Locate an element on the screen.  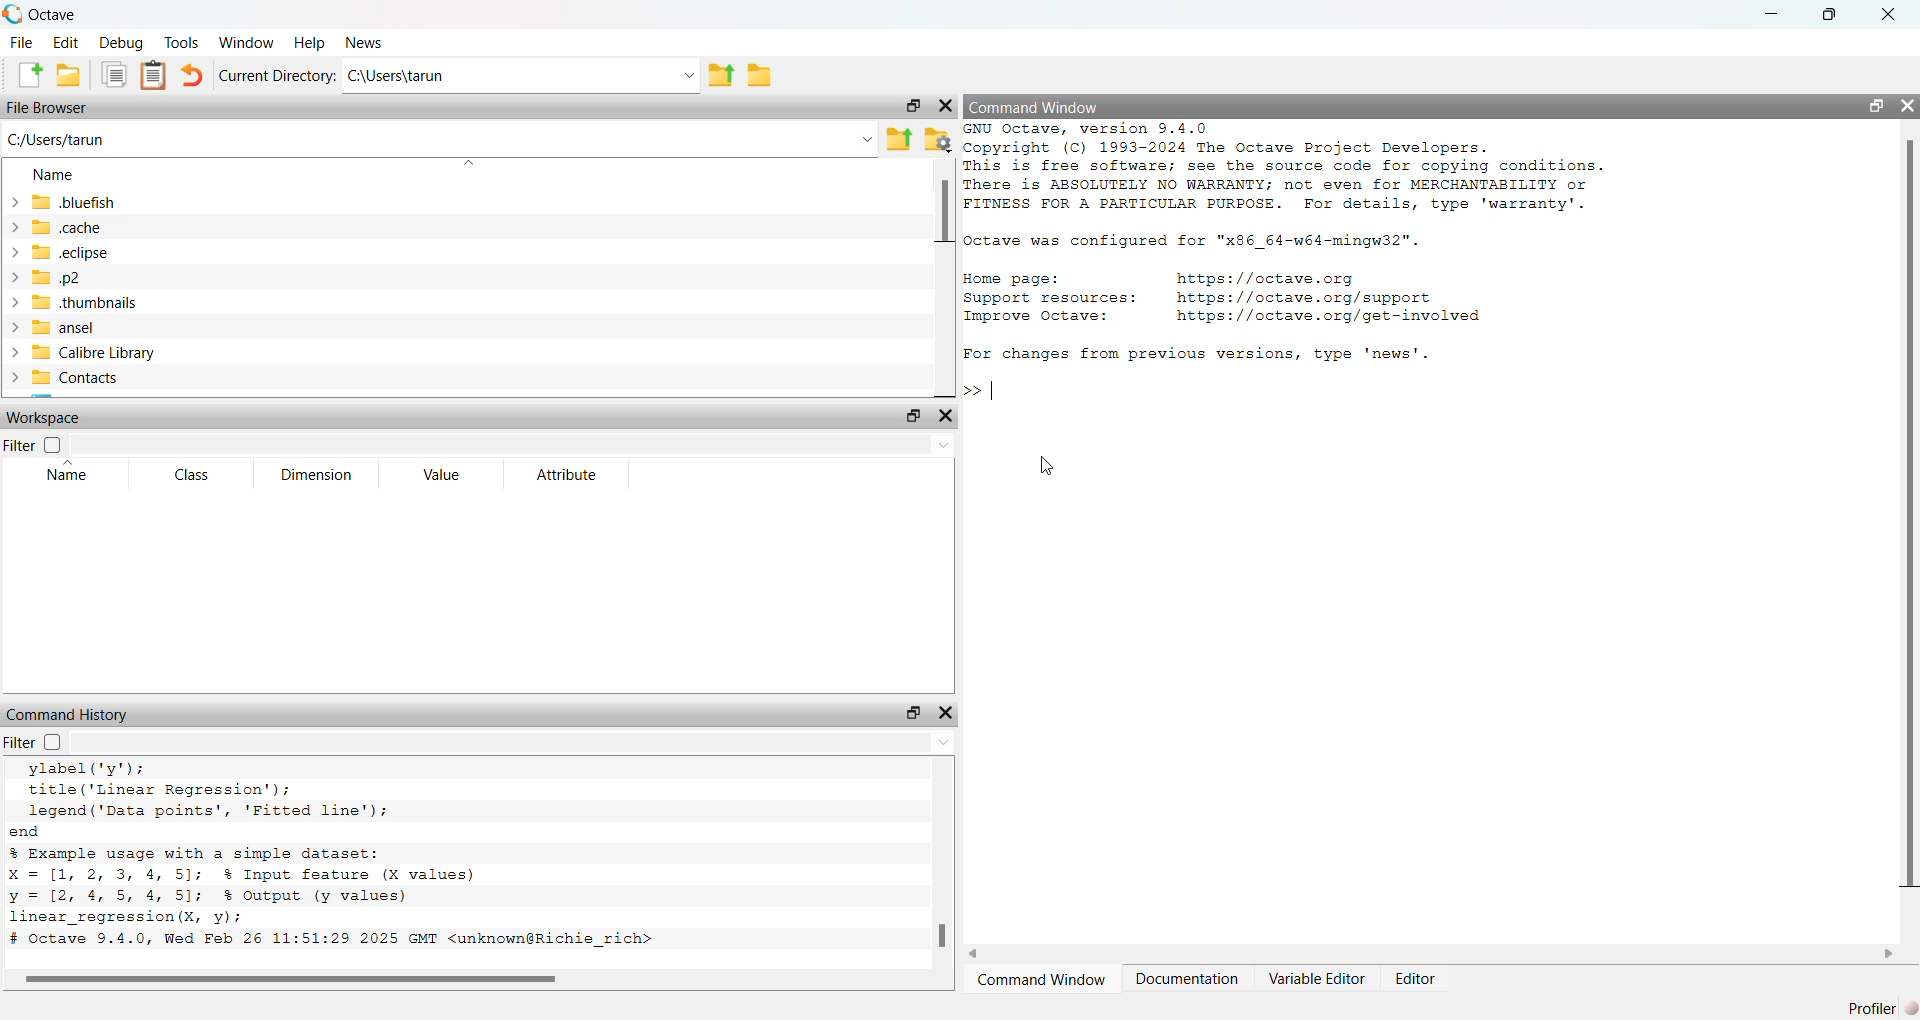
browse your files is located at coordinates (939, 141).